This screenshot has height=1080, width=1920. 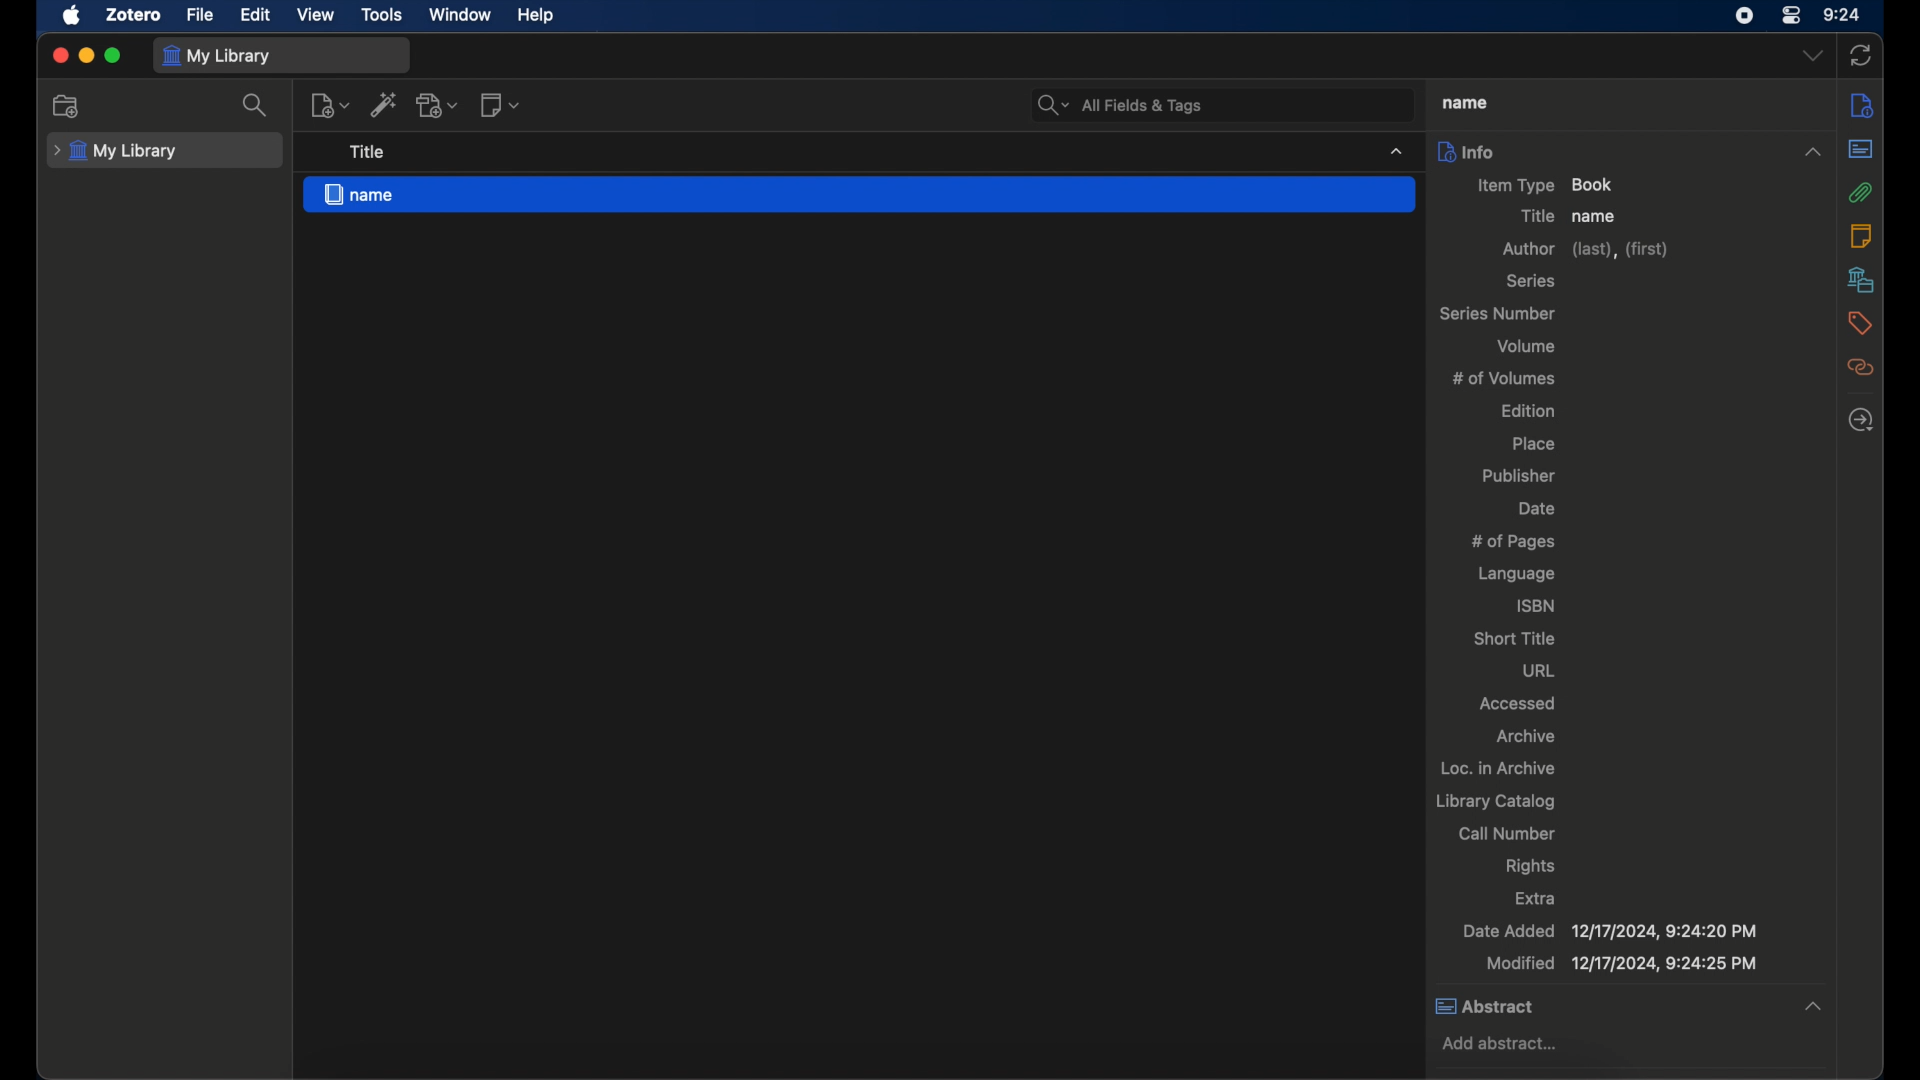 What do you see at coordinates (439, 105) in the screenshot?
I see `add attachment` at bounding box center [439, 105].